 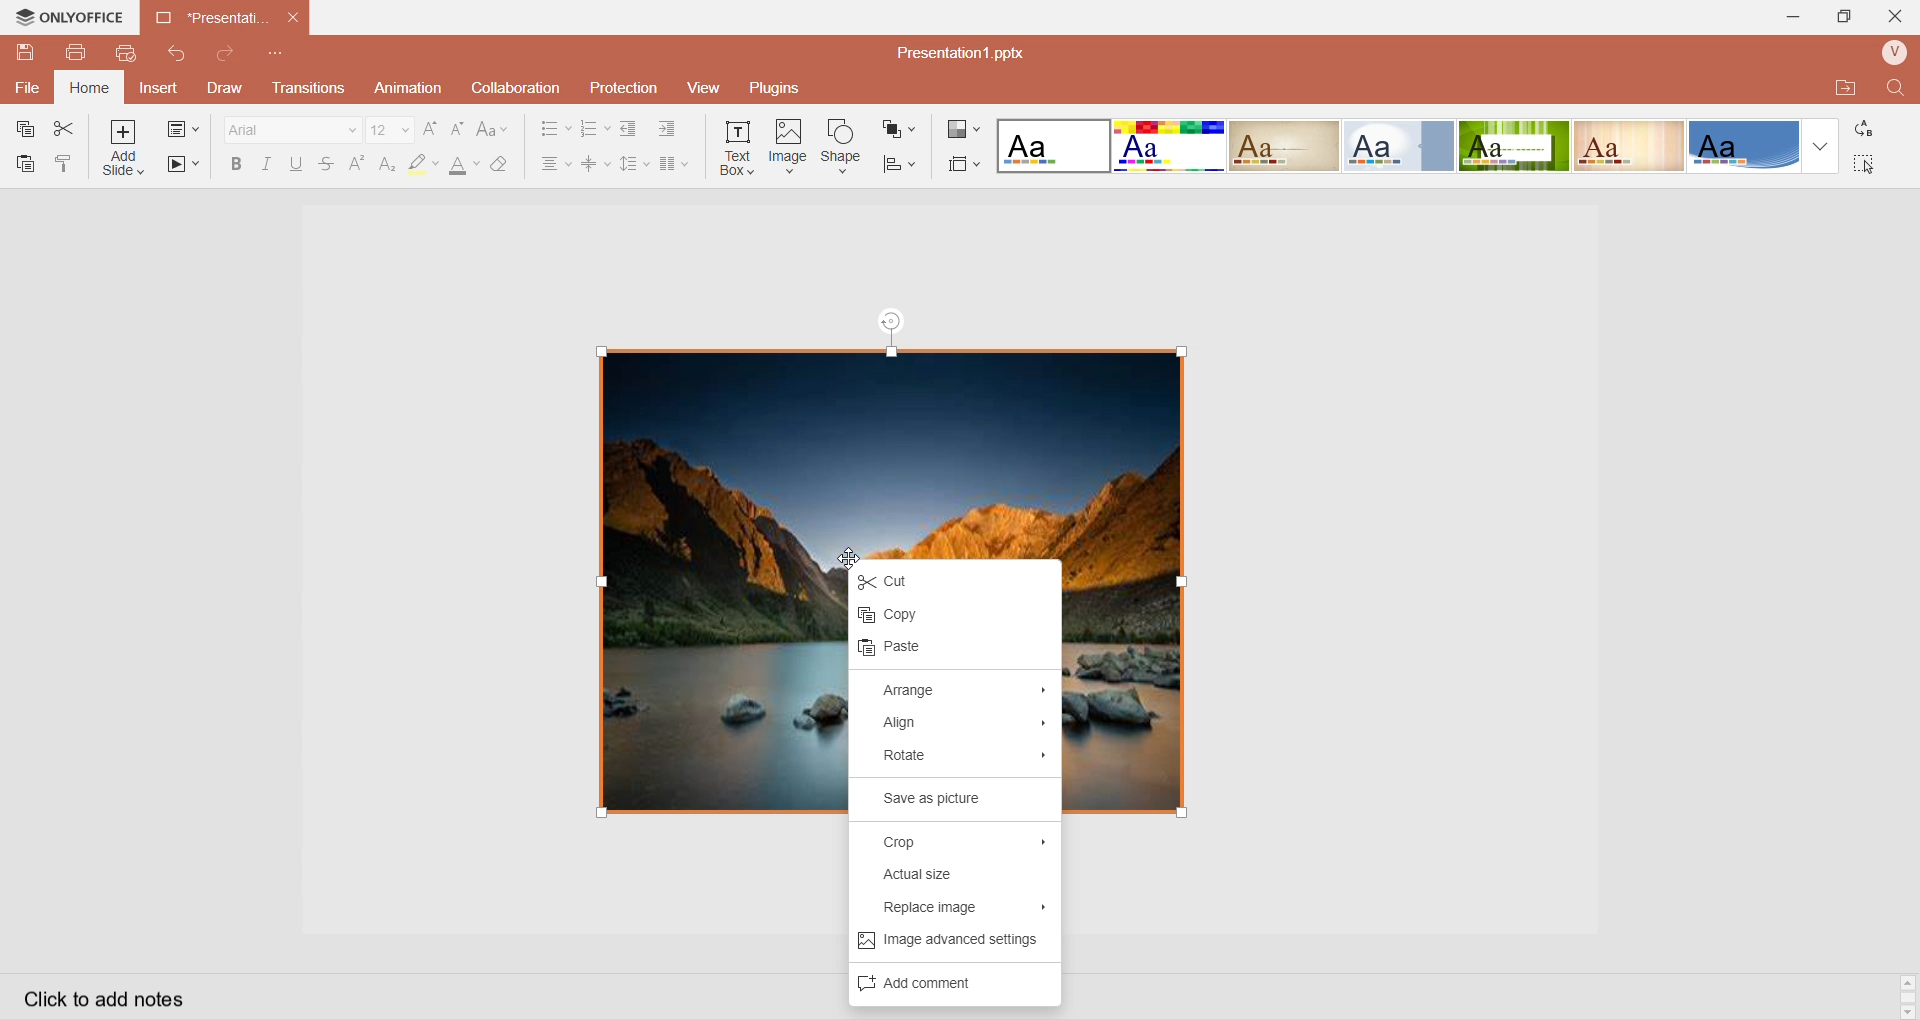 I want to click on Redo, so click(x=225, y=54).